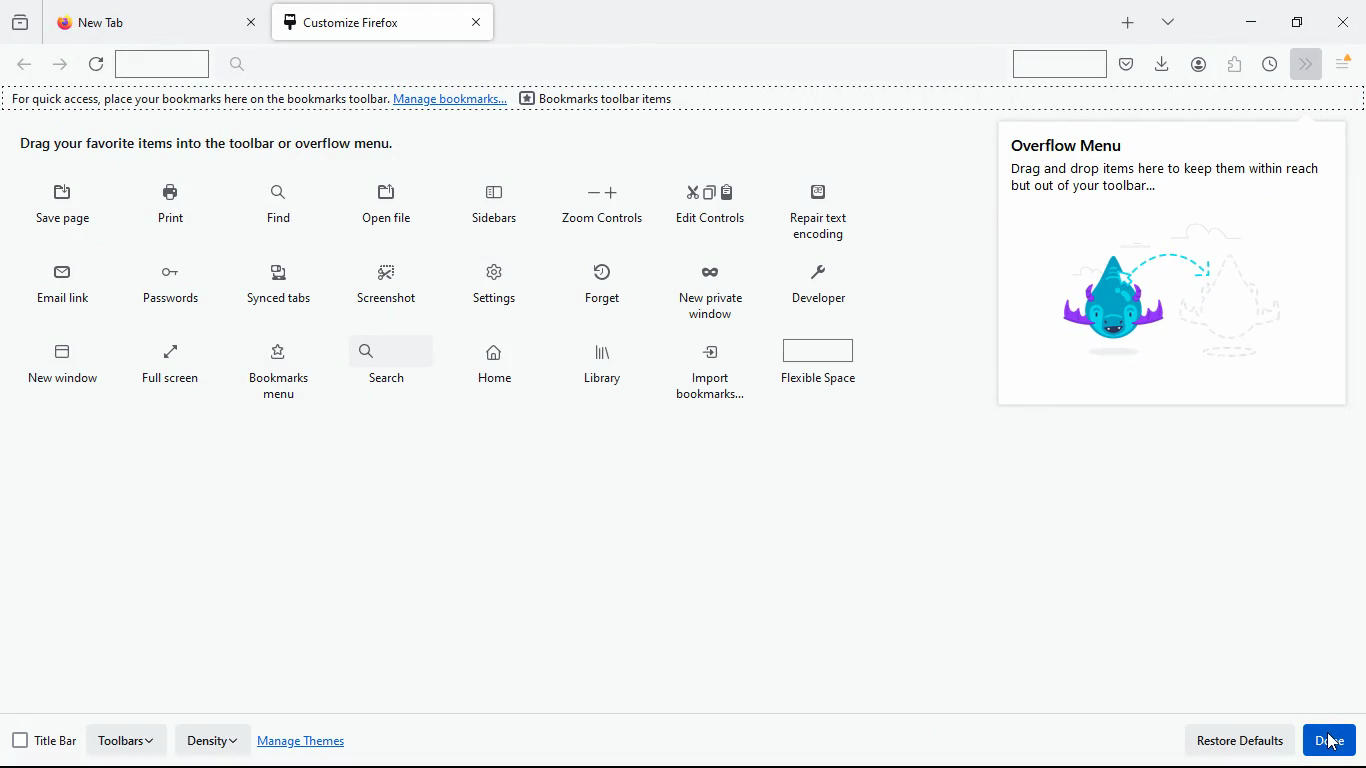 The image size is (1366, 768). What do you see at coordinates (498, 284) in the screenshot?
I see `screenshot` at bounding box center [498, 284].